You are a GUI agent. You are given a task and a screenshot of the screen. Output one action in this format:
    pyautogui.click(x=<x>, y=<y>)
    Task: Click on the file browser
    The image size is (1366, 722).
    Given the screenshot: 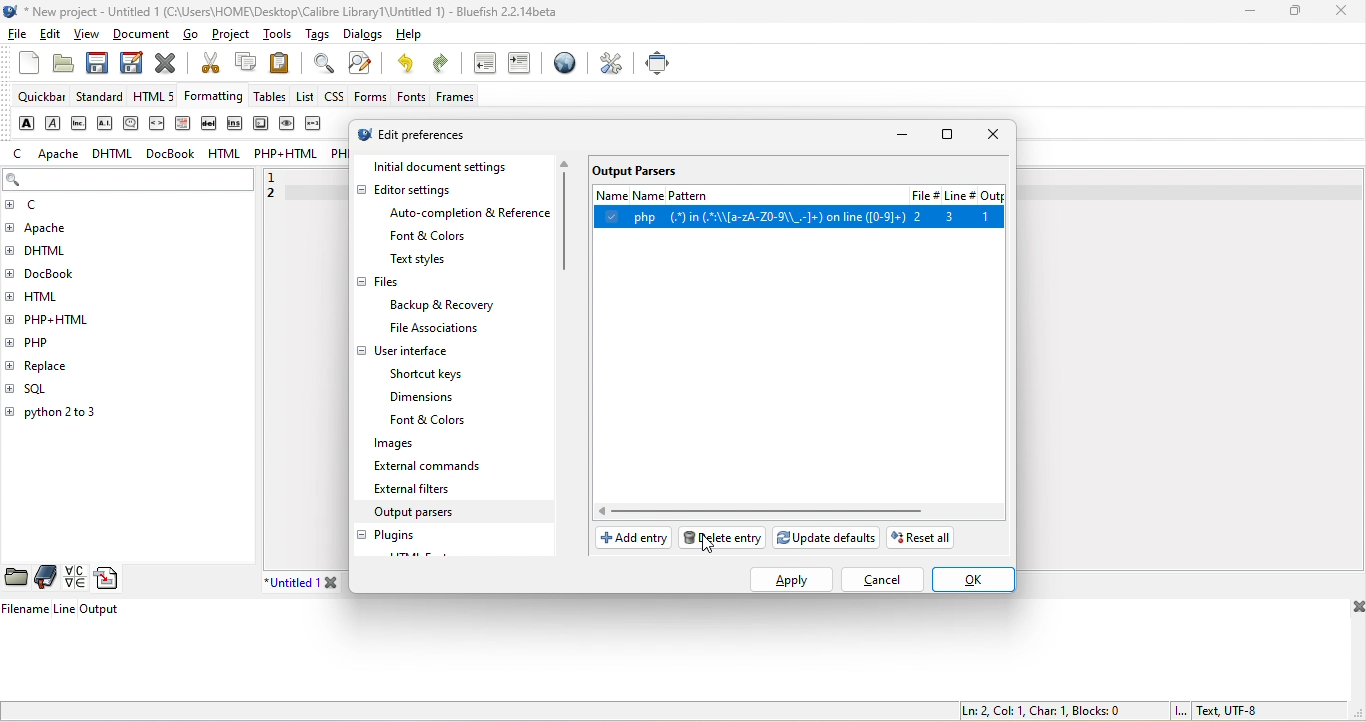 What is the action you would take?
    pyautogui.click(x=17, y=578)
    